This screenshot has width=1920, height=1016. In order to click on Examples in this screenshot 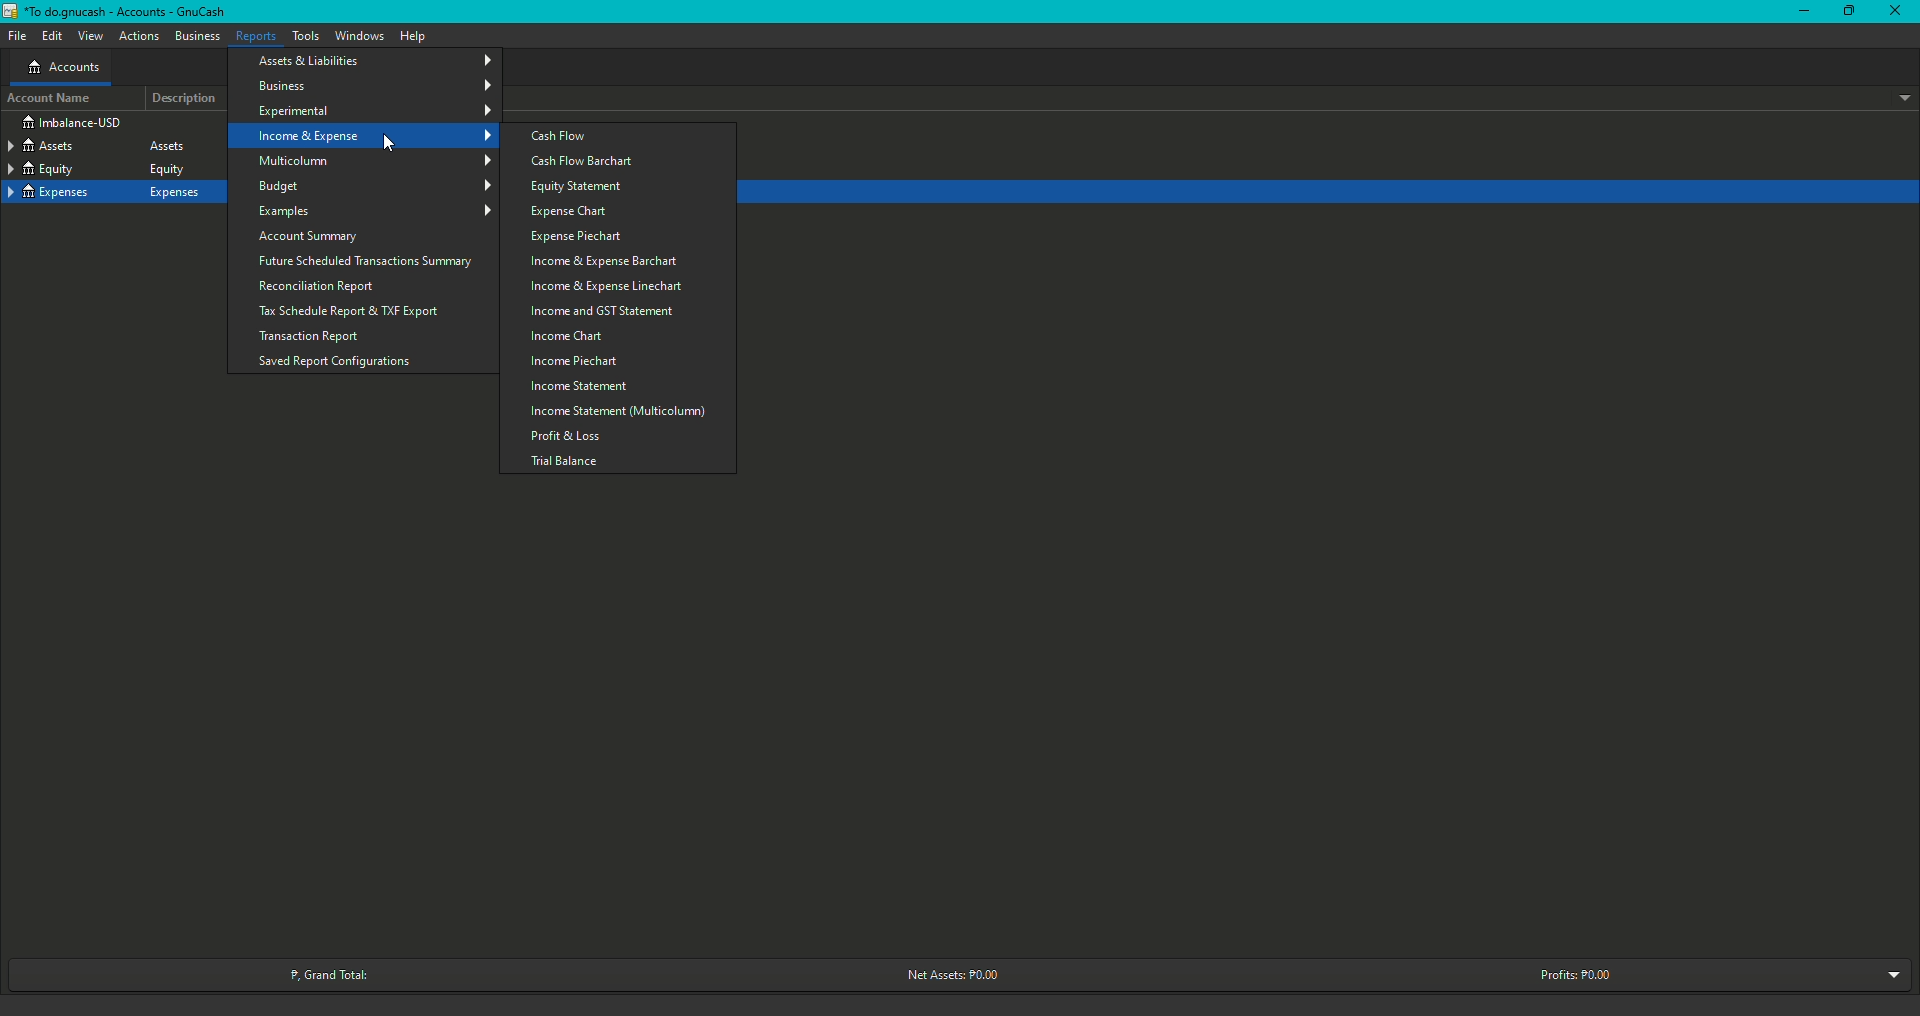, I will do `click(375, 212)`.